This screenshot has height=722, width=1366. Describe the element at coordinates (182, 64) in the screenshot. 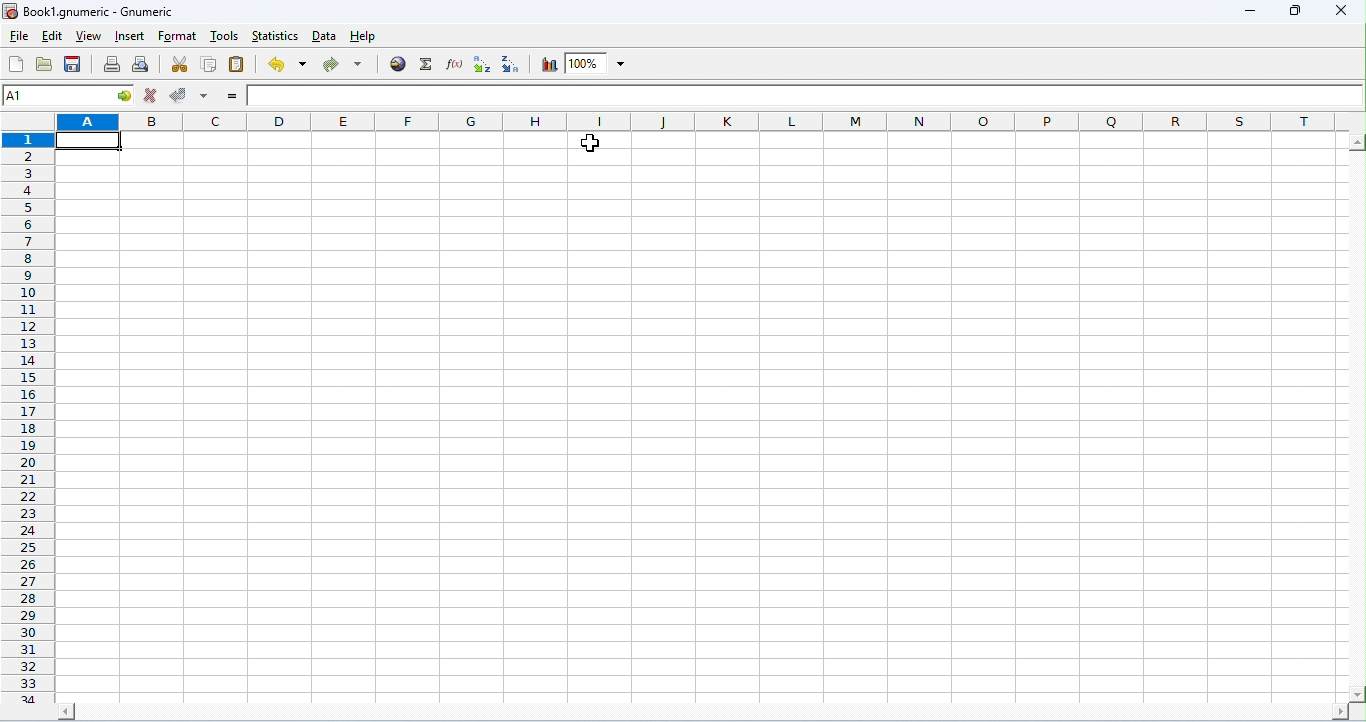

I see `cut` at that location.